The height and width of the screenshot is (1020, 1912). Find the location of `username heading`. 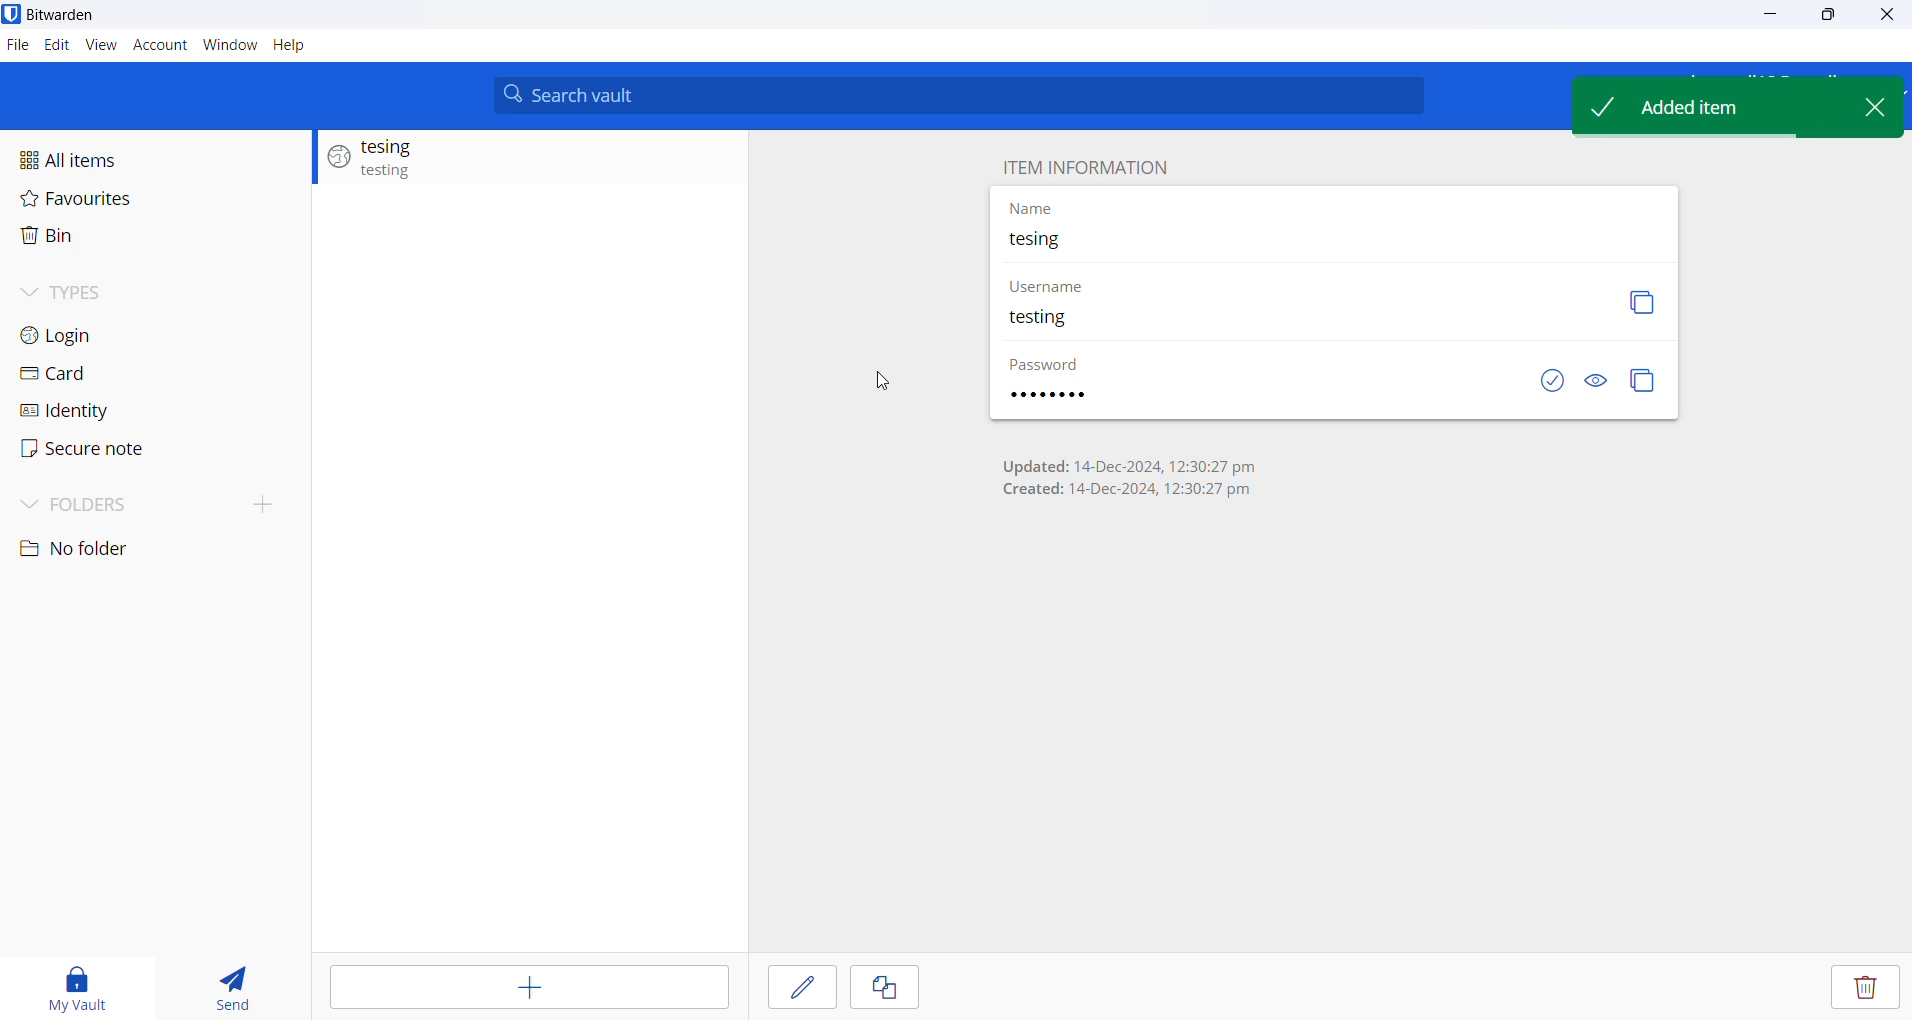

username heading is located at coordinates (1050, 288).